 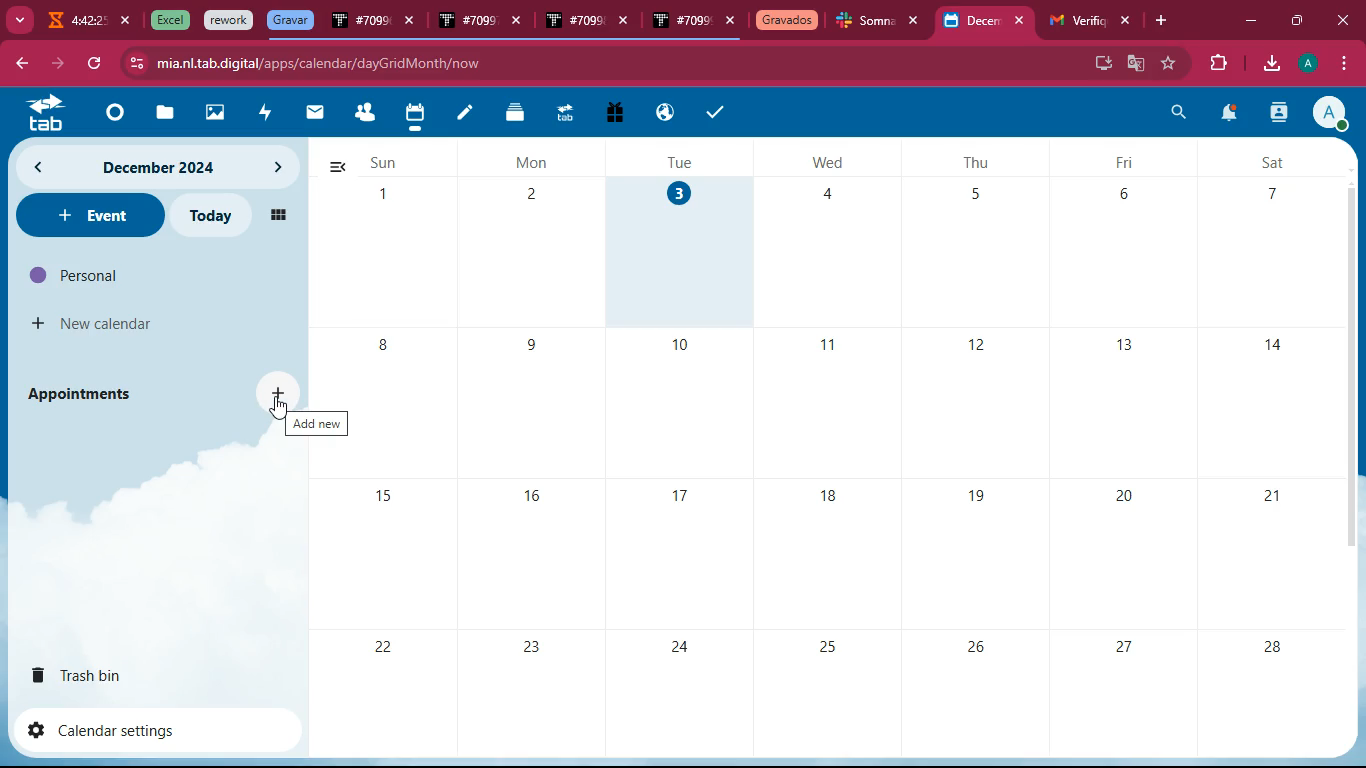 I want to click on close, so click(x=1024, y=21).